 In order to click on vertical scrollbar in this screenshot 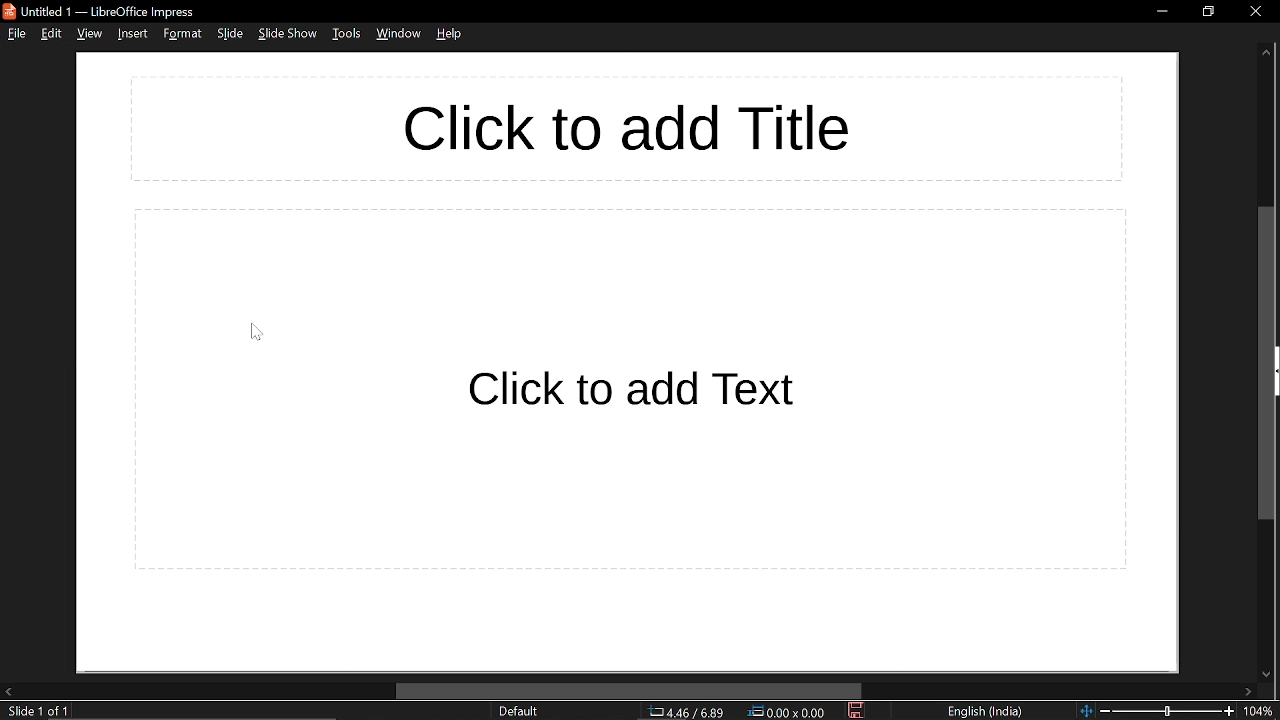, I will do `click(1270, 361)`.